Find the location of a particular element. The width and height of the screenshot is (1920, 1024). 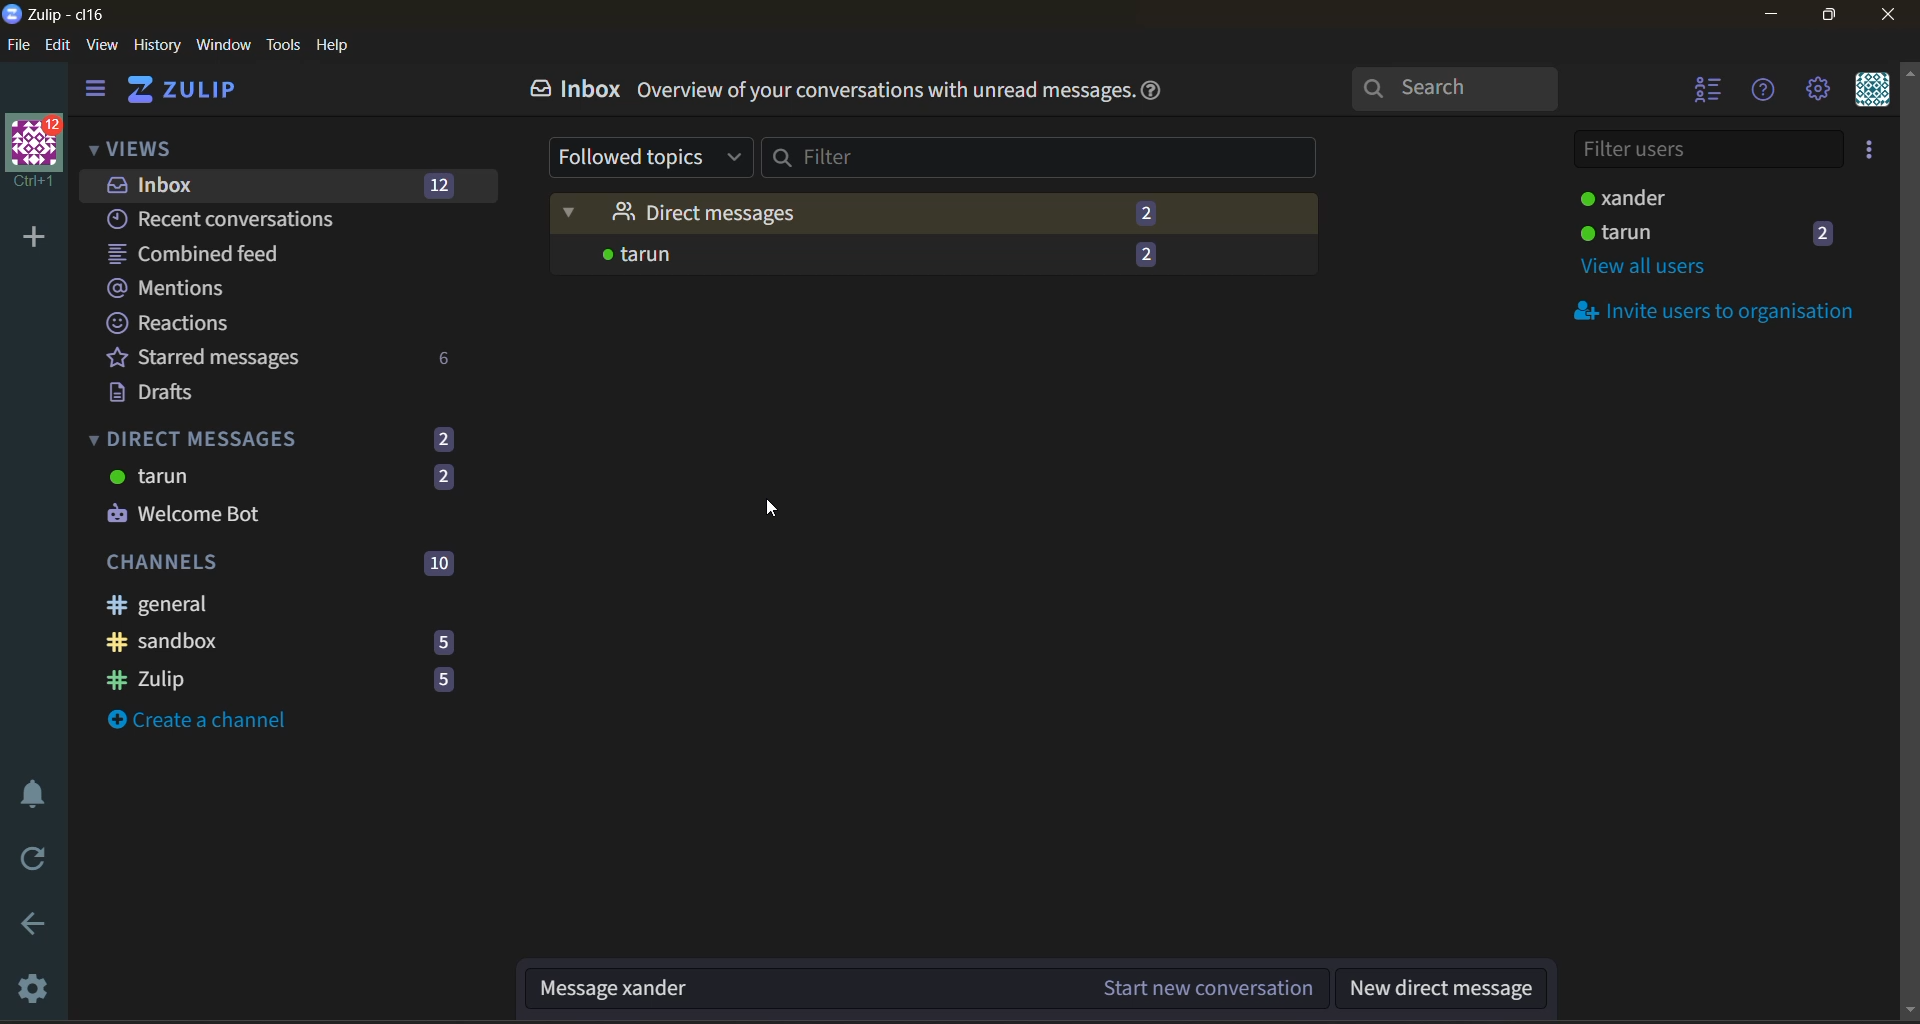

views is located at coordinates (133, 146).